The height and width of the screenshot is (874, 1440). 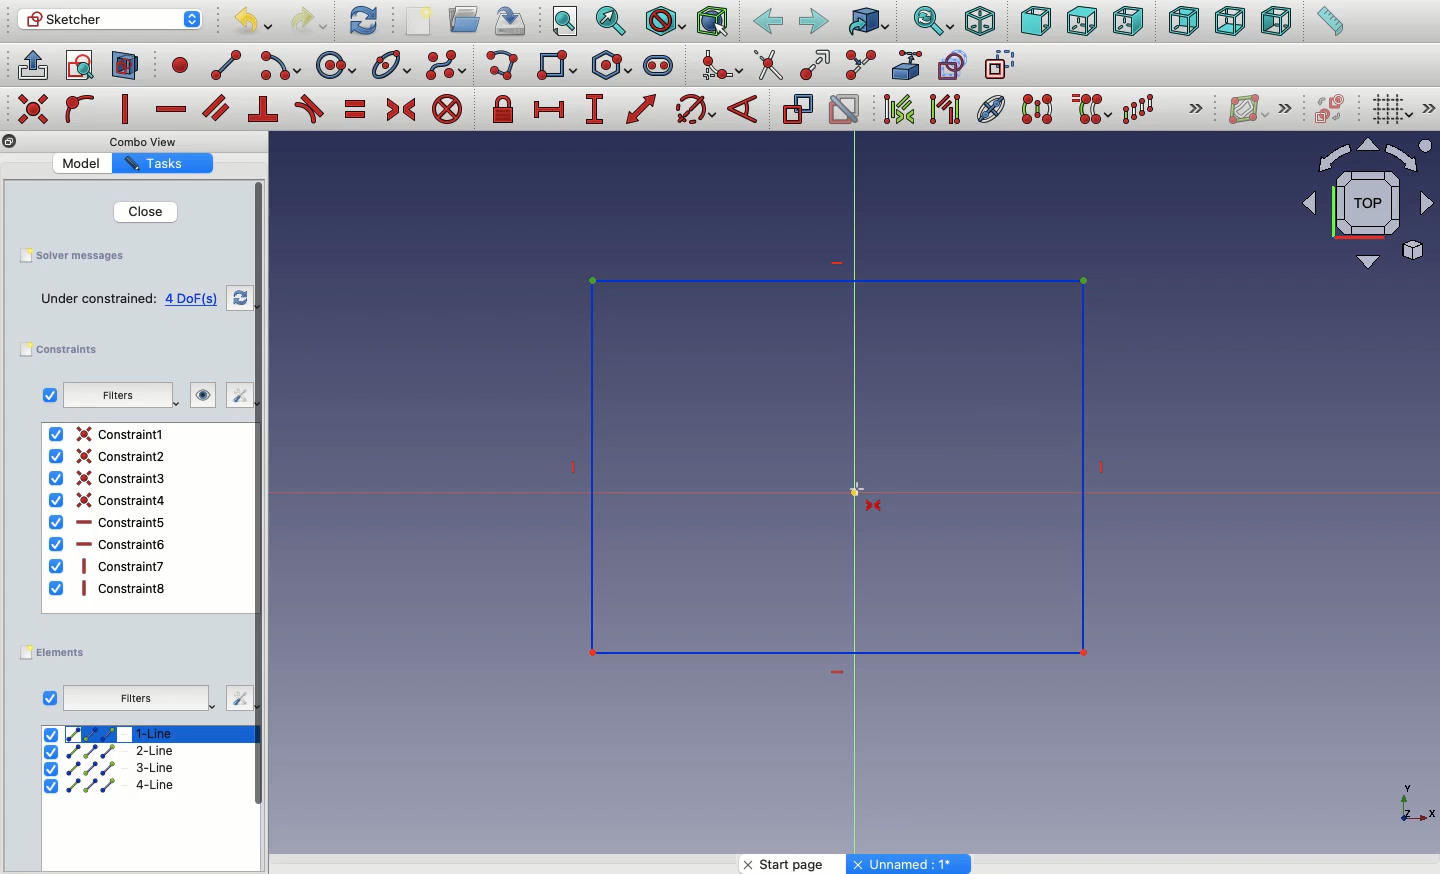 What do you see at coordinates (312, 21) in the screenshot?
I see `Redo` at bounding box center [312, 21].